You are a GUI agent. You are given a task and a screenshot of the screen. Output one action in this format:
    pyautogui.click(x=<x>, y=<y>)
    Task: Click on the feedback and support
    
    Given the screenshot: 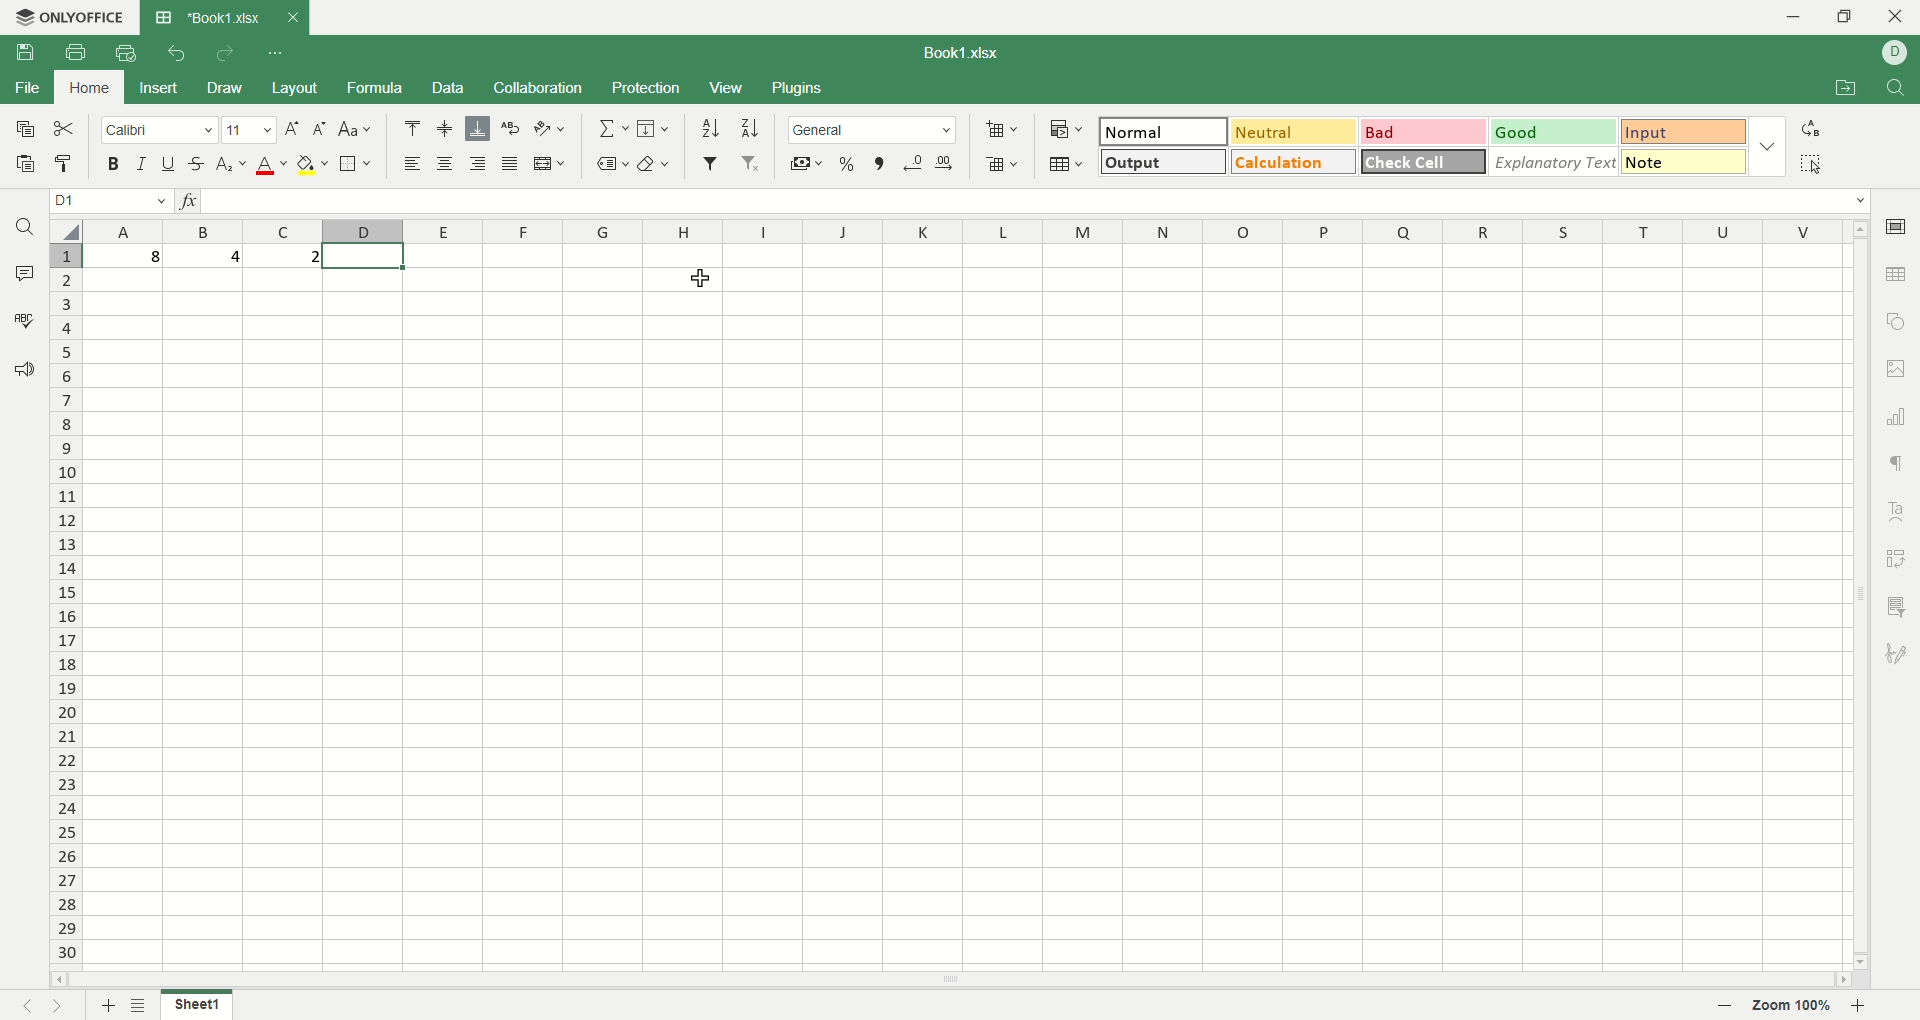 What is the action you would take?
    pyautogui.click(x=23, y=371)
    